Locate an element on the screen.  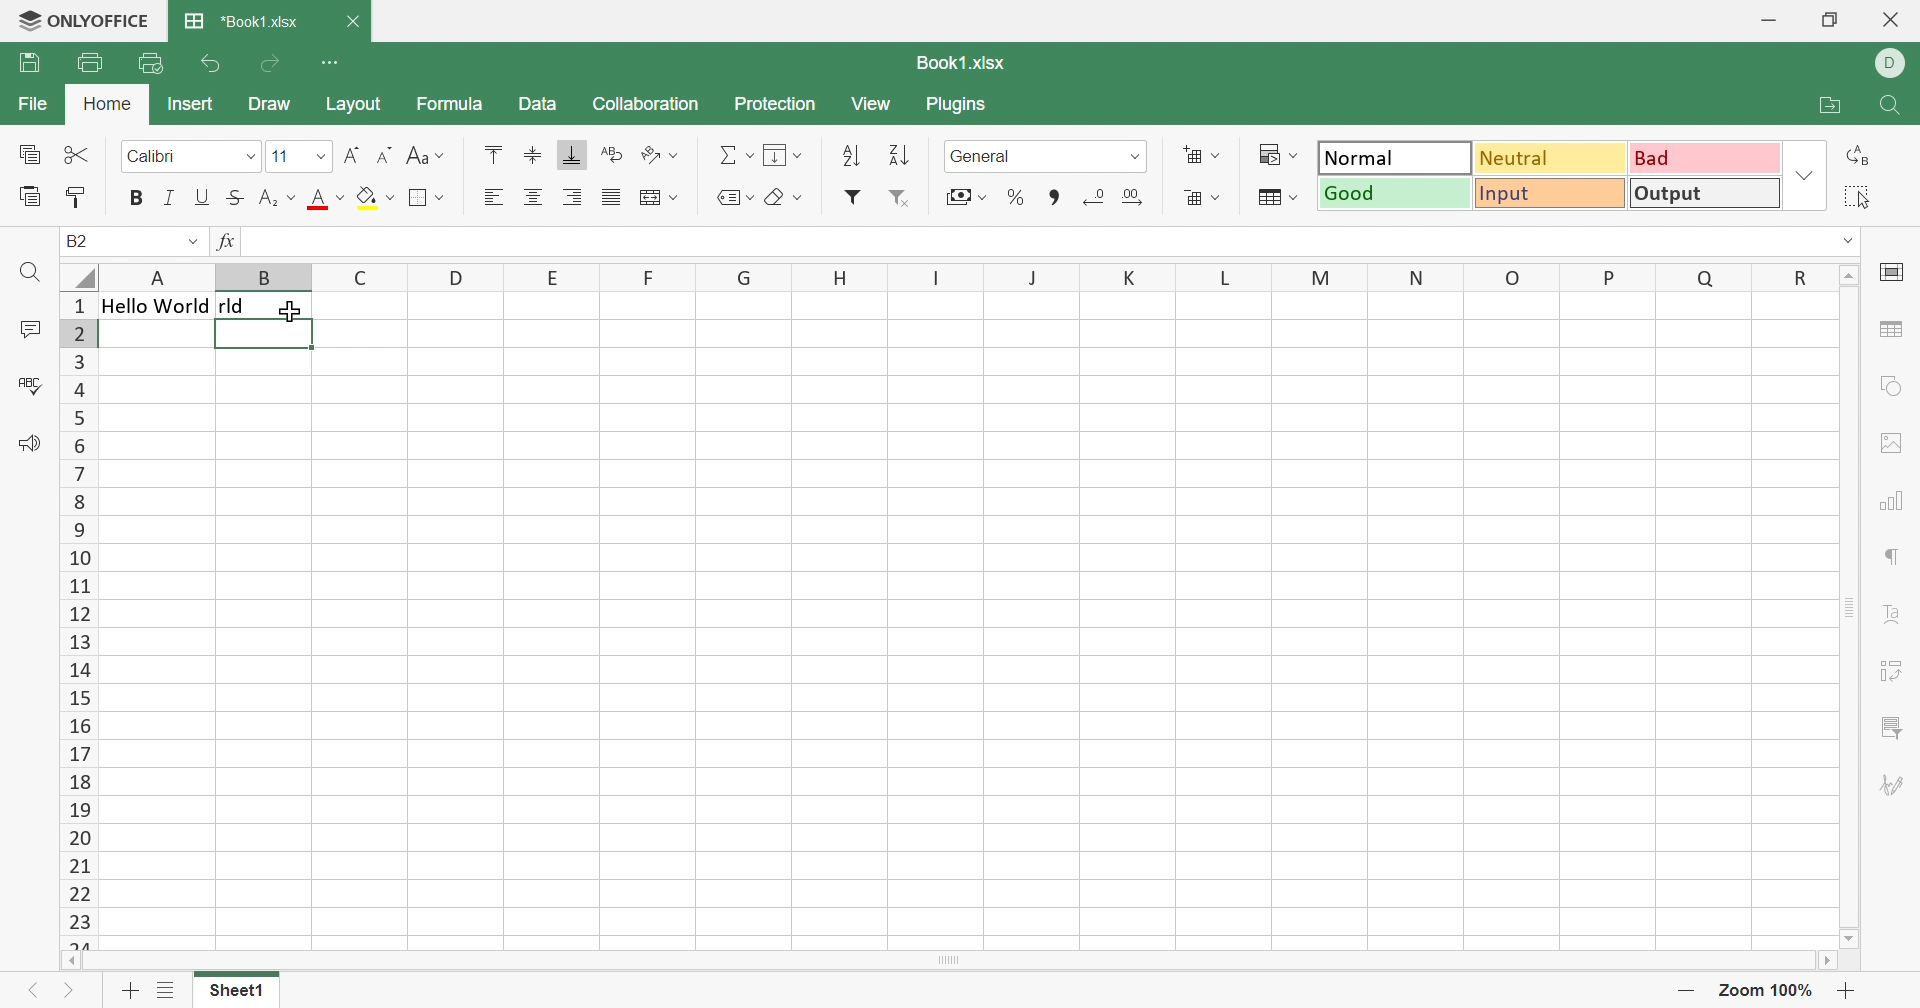
Collaboration is located at coordinates (645, 103).